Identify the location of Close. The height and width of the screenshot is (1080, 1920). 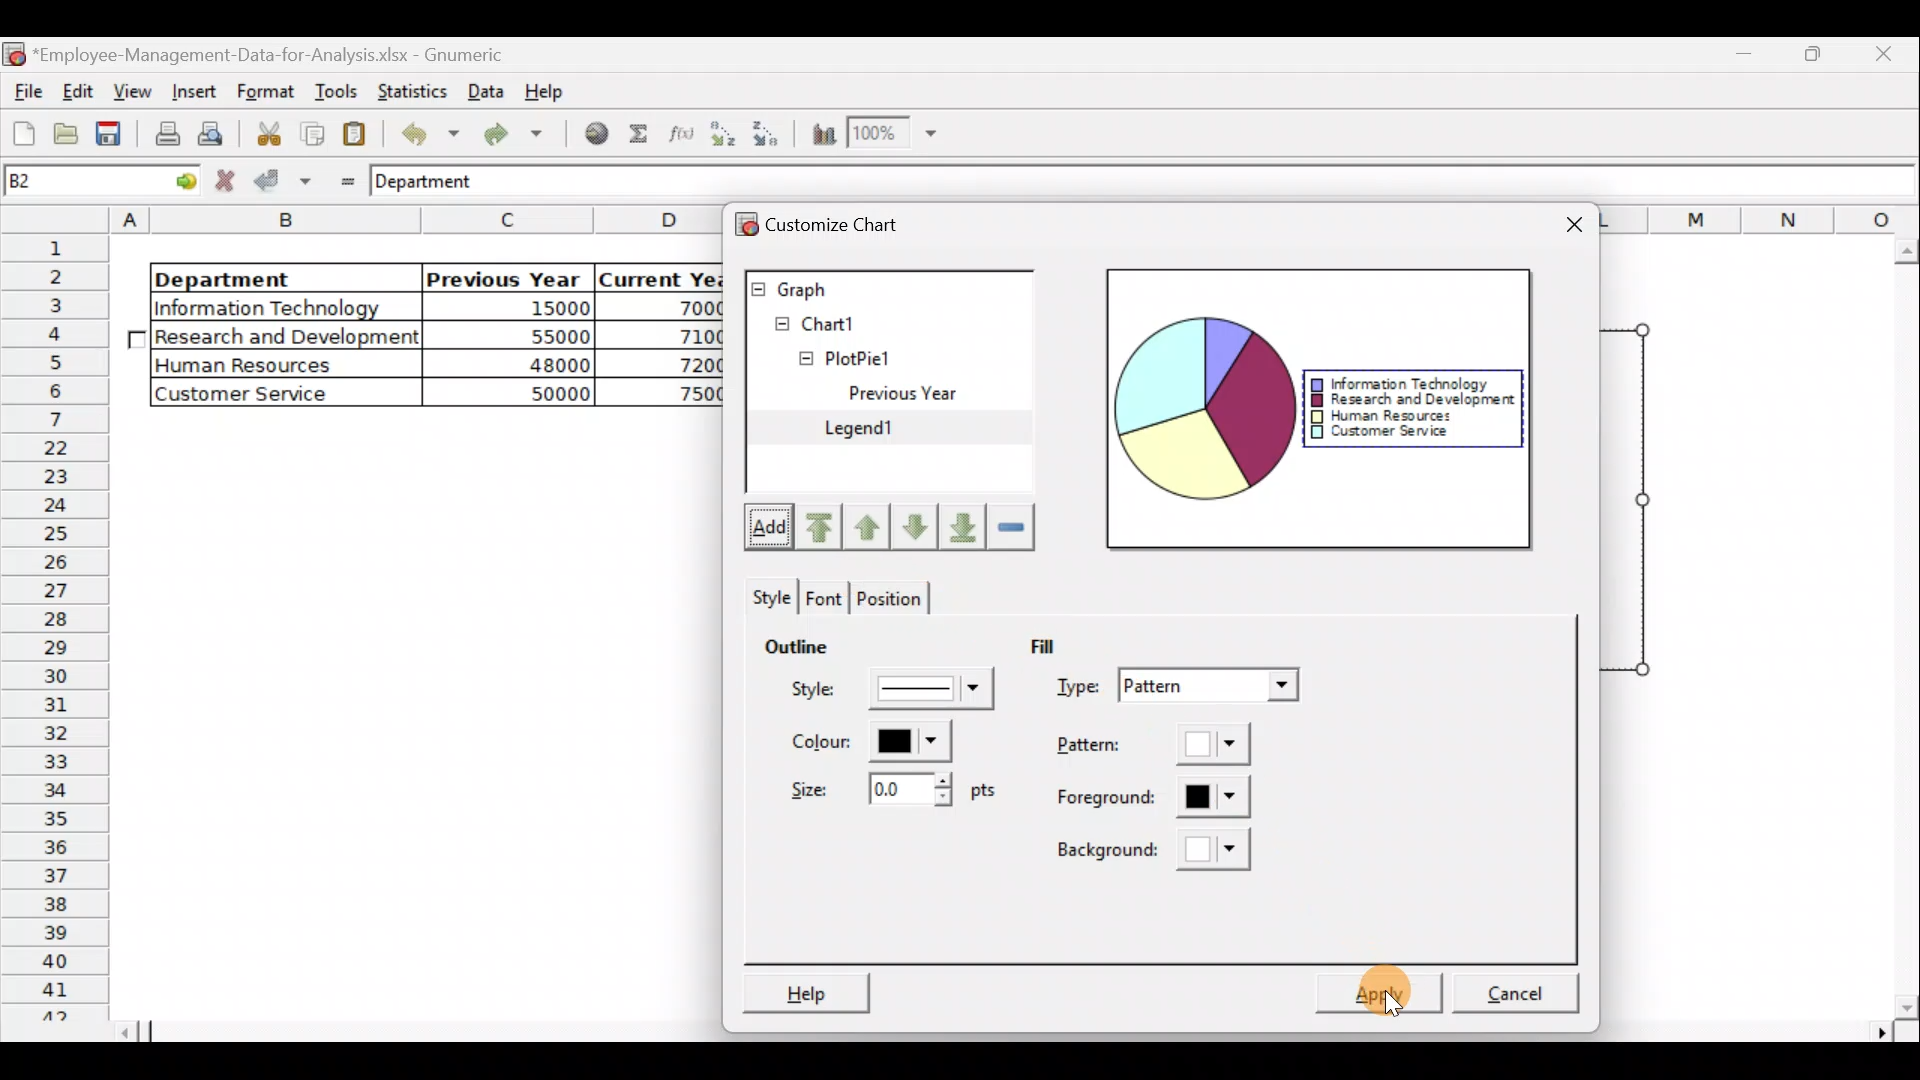
(1571, 224).